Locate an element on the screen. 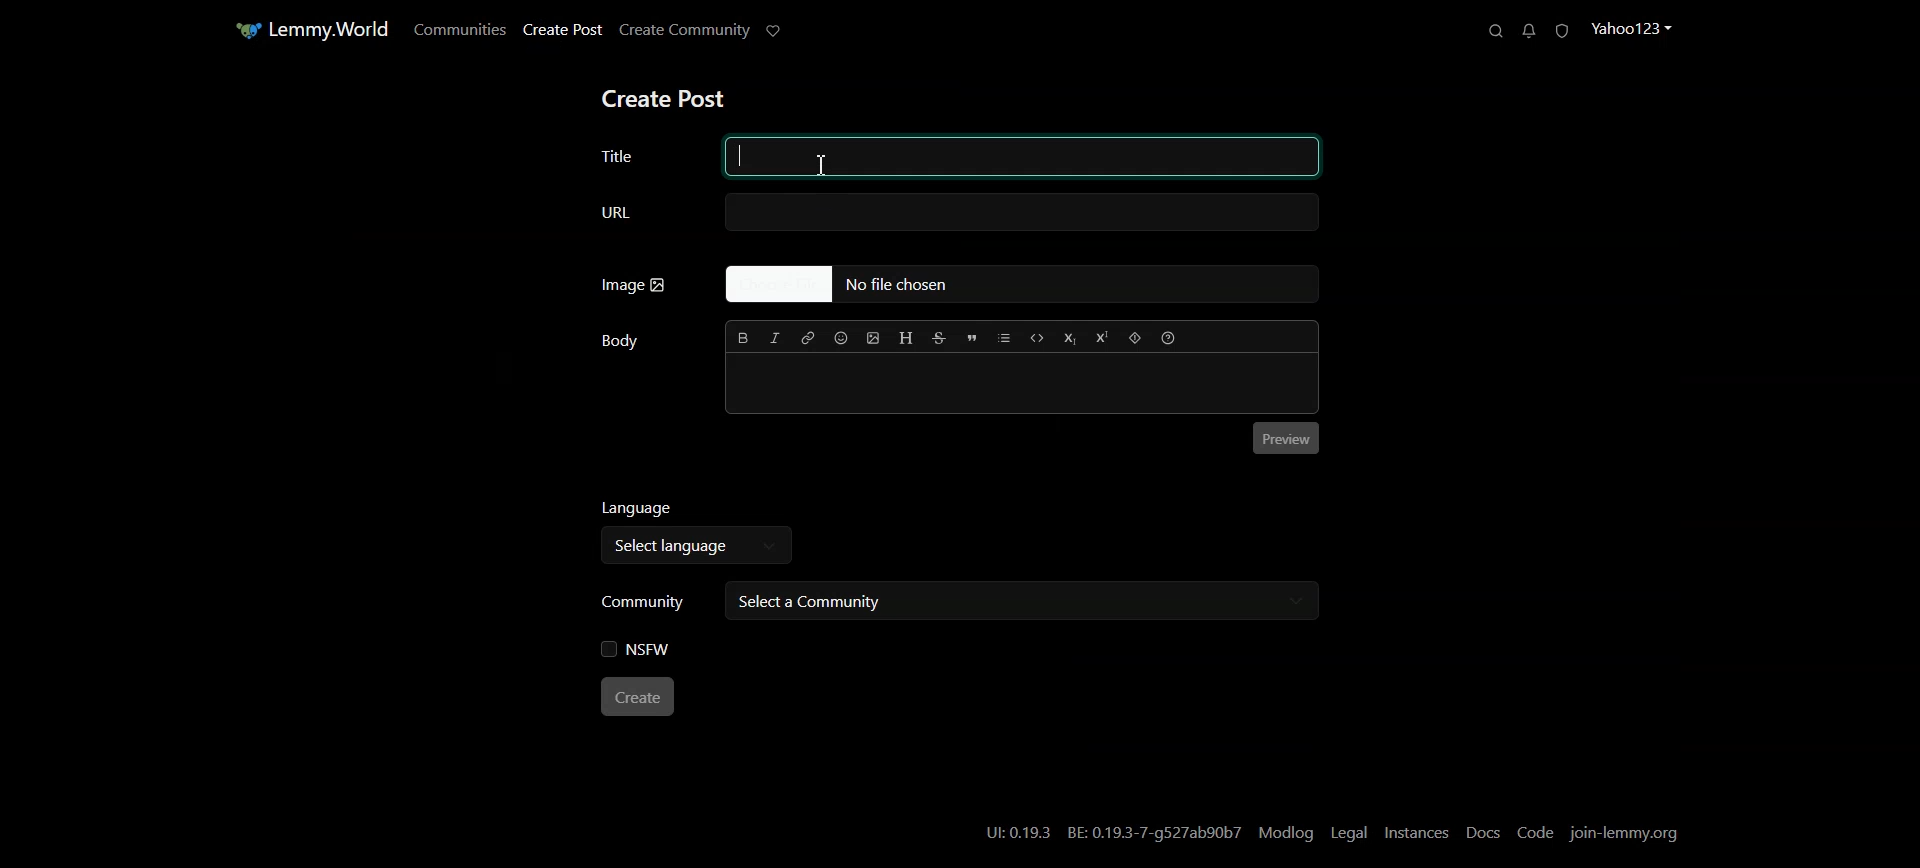 Image resolution: width=1920 pixels, height=868 pixels. Create Post is located at coordinates (561, 30).